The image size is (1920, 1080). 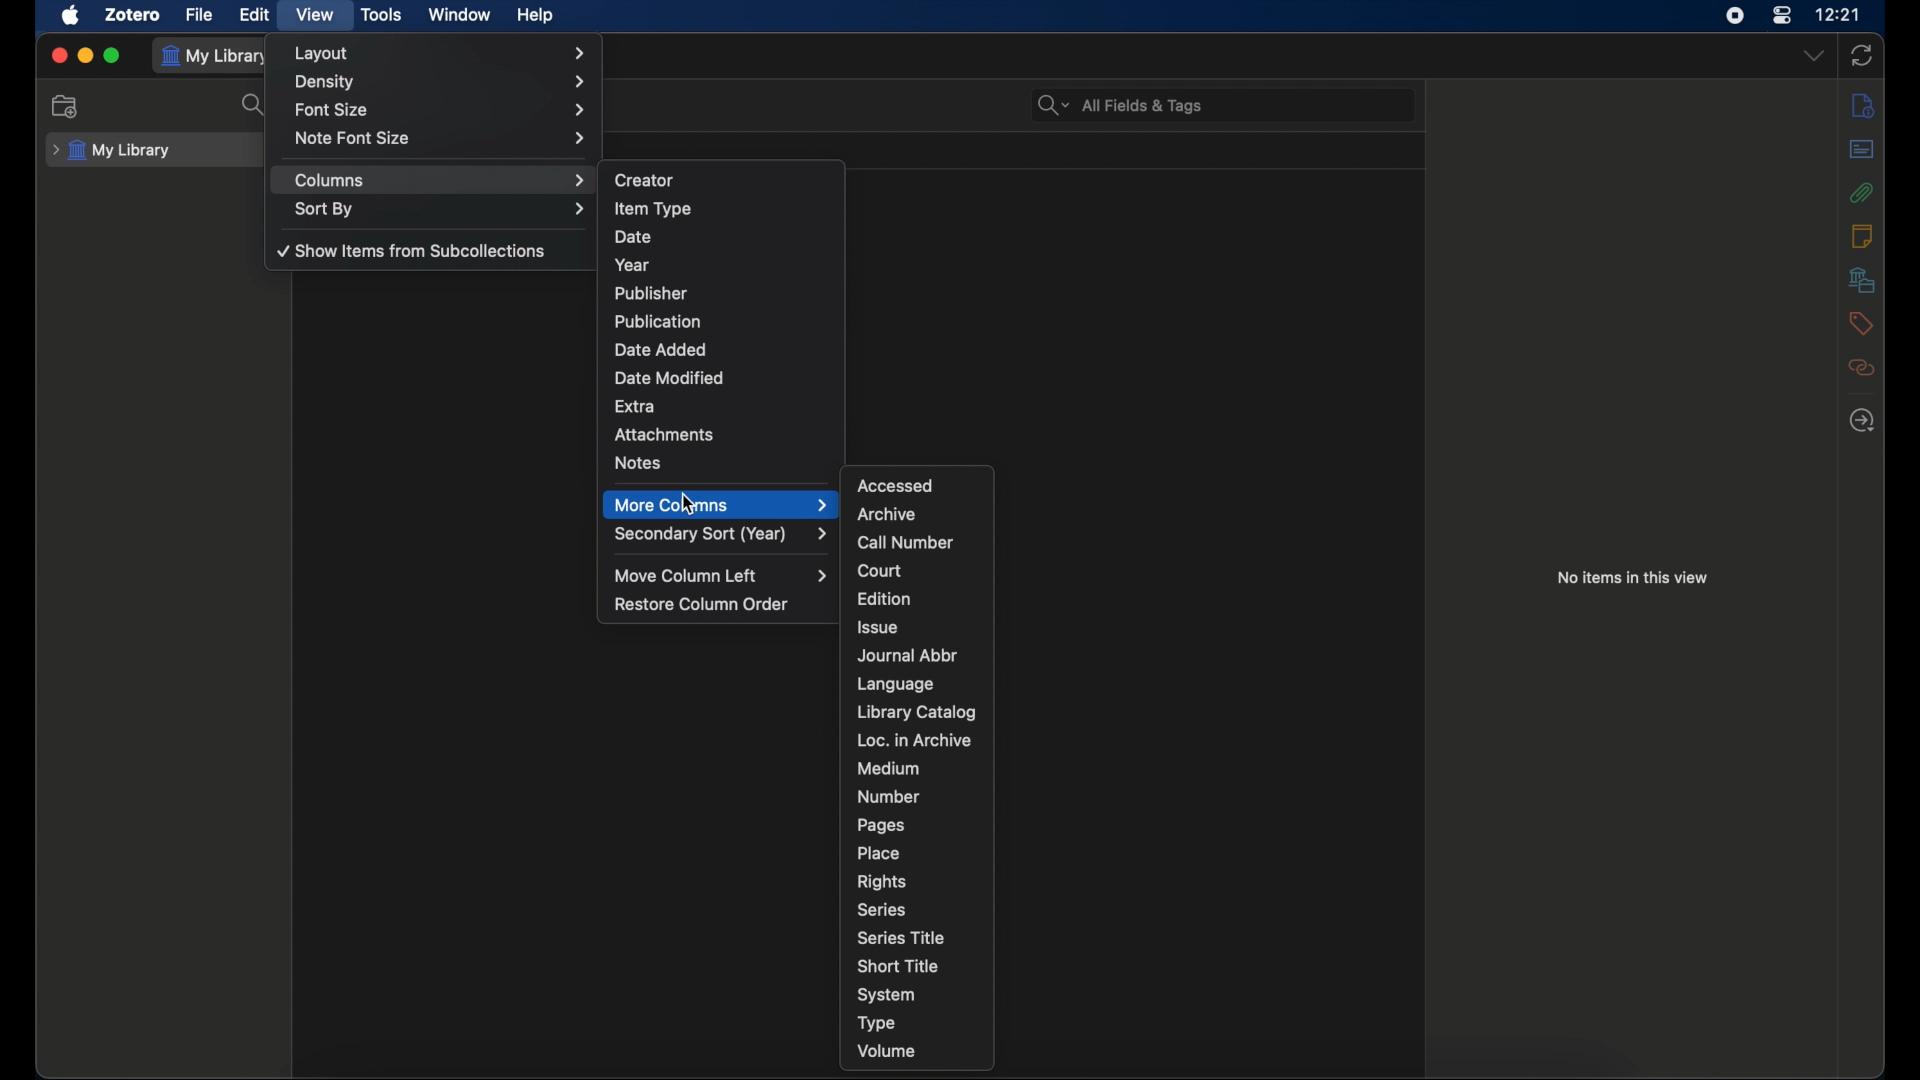 What do you see at coordinates (641, 464) in the screenshot?
I see `notes` at bounding box center [641, 464].